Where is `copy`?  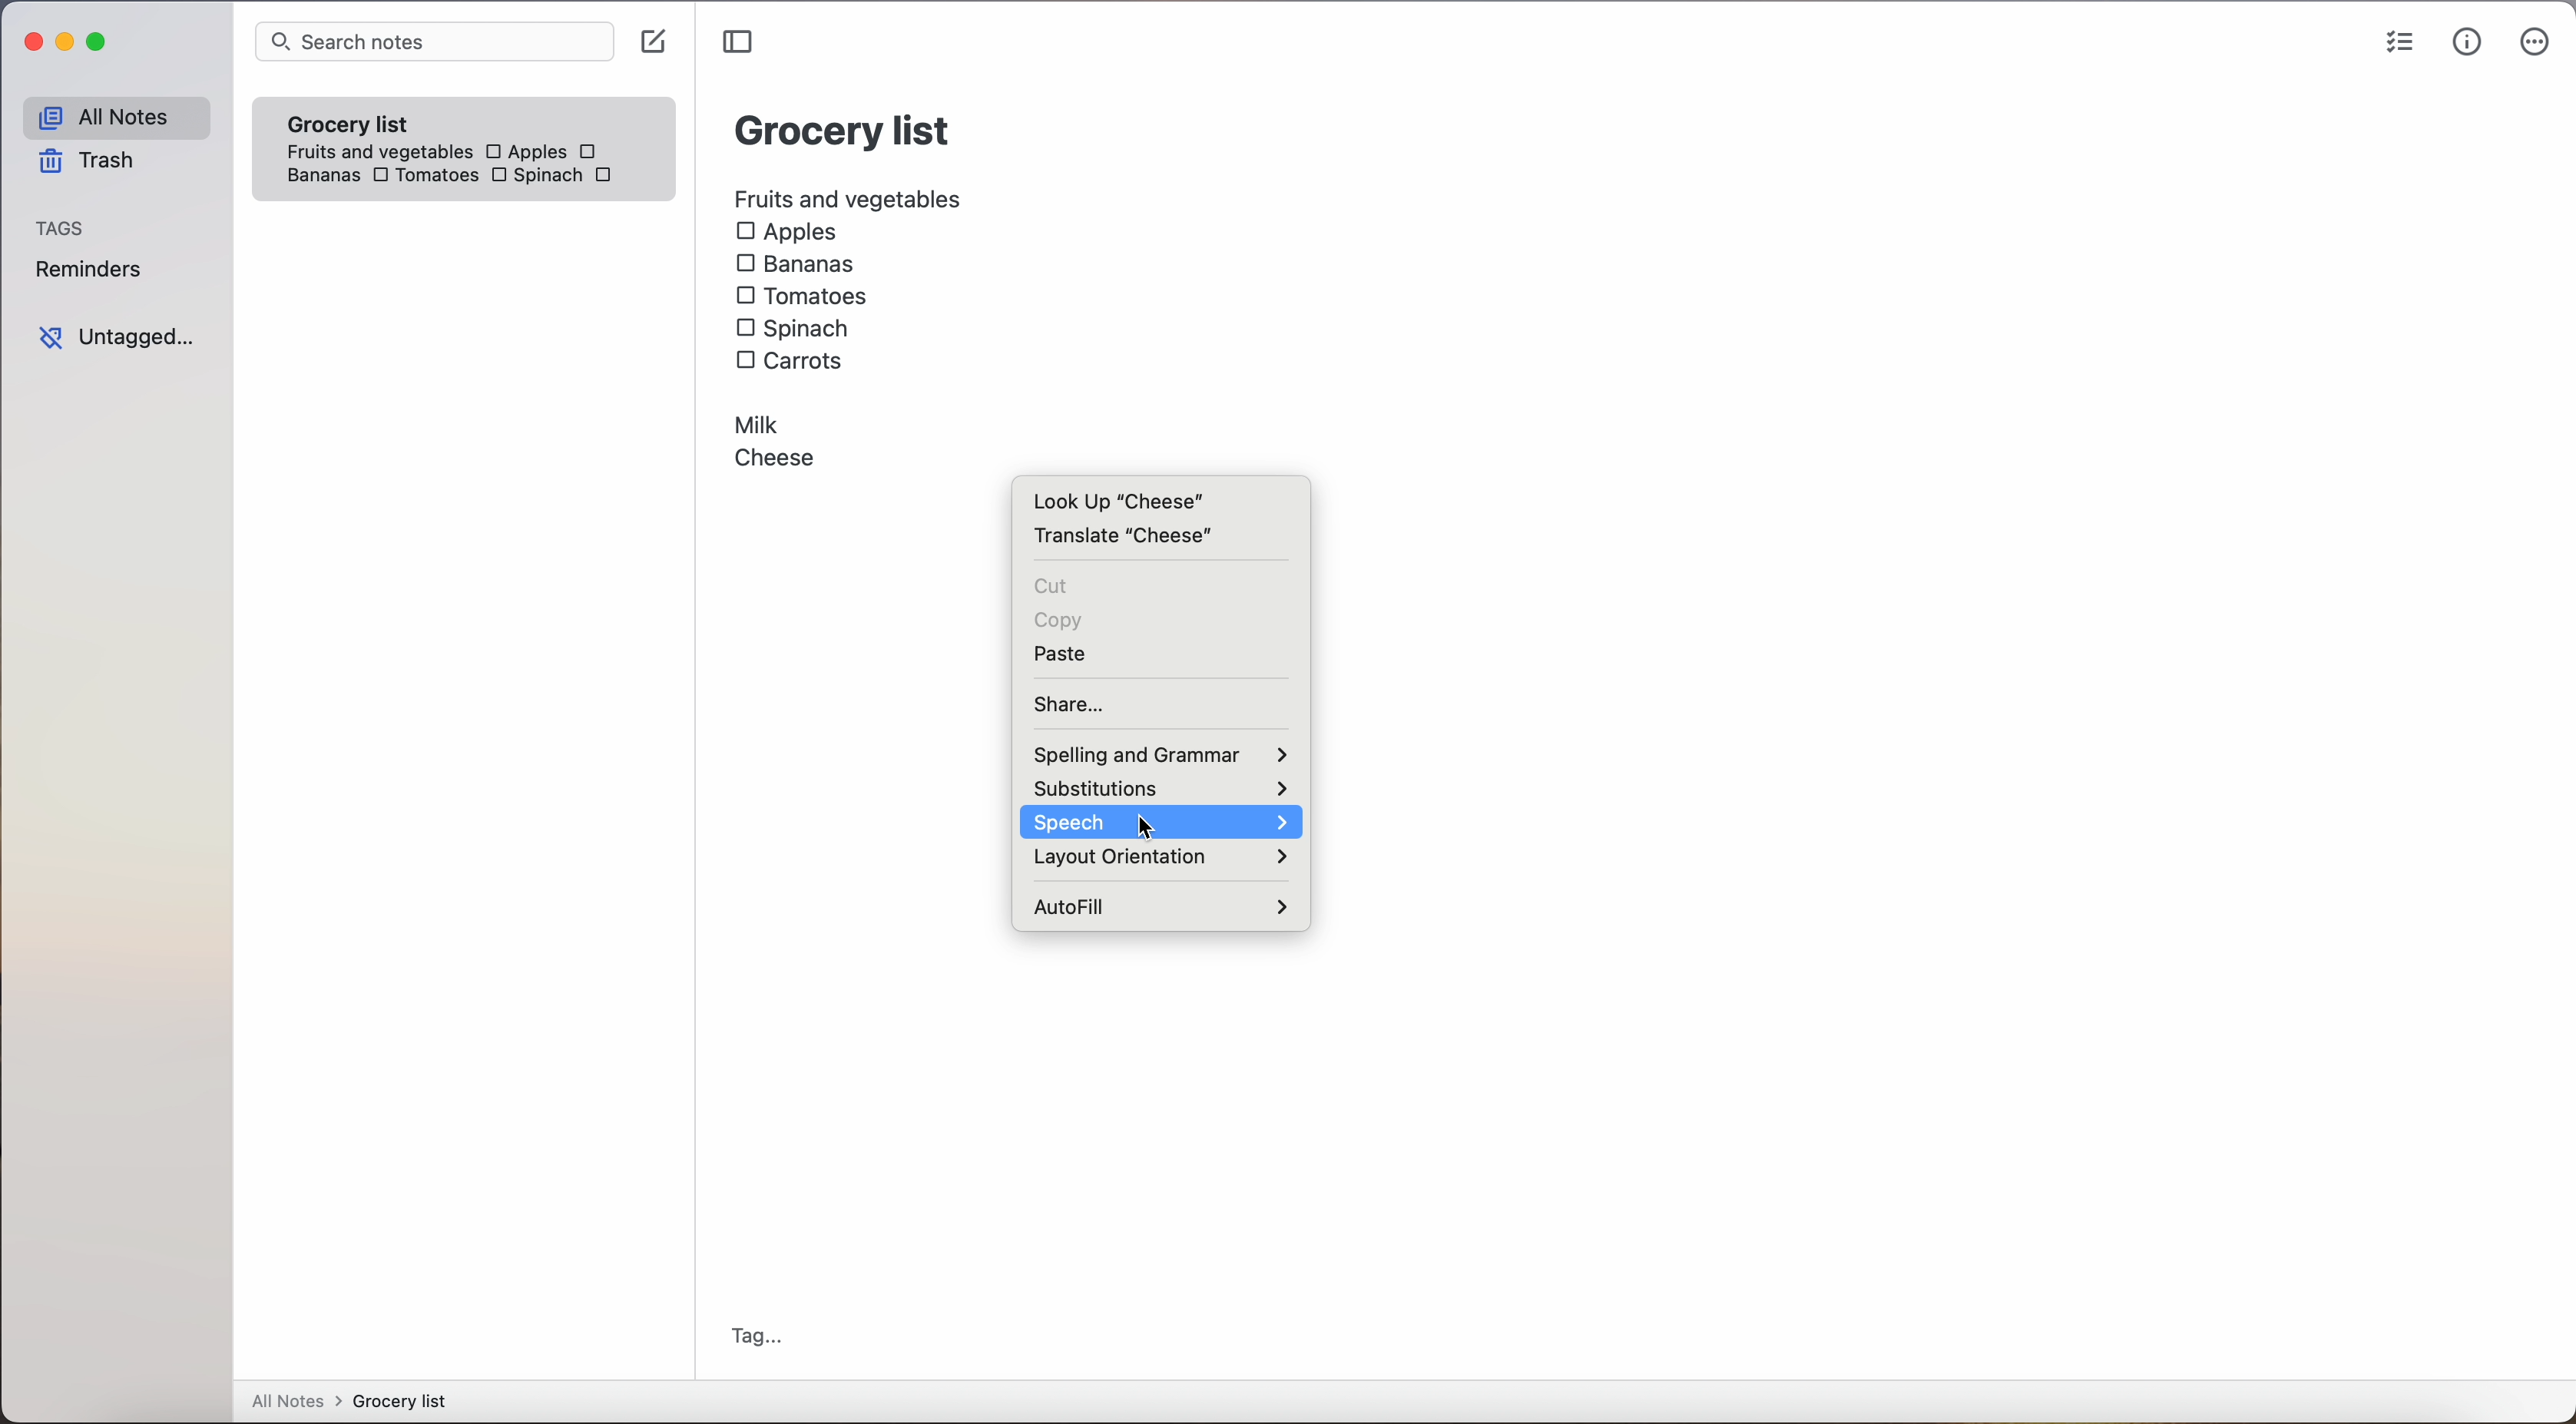 copy is located at coordinates (1062, 619).